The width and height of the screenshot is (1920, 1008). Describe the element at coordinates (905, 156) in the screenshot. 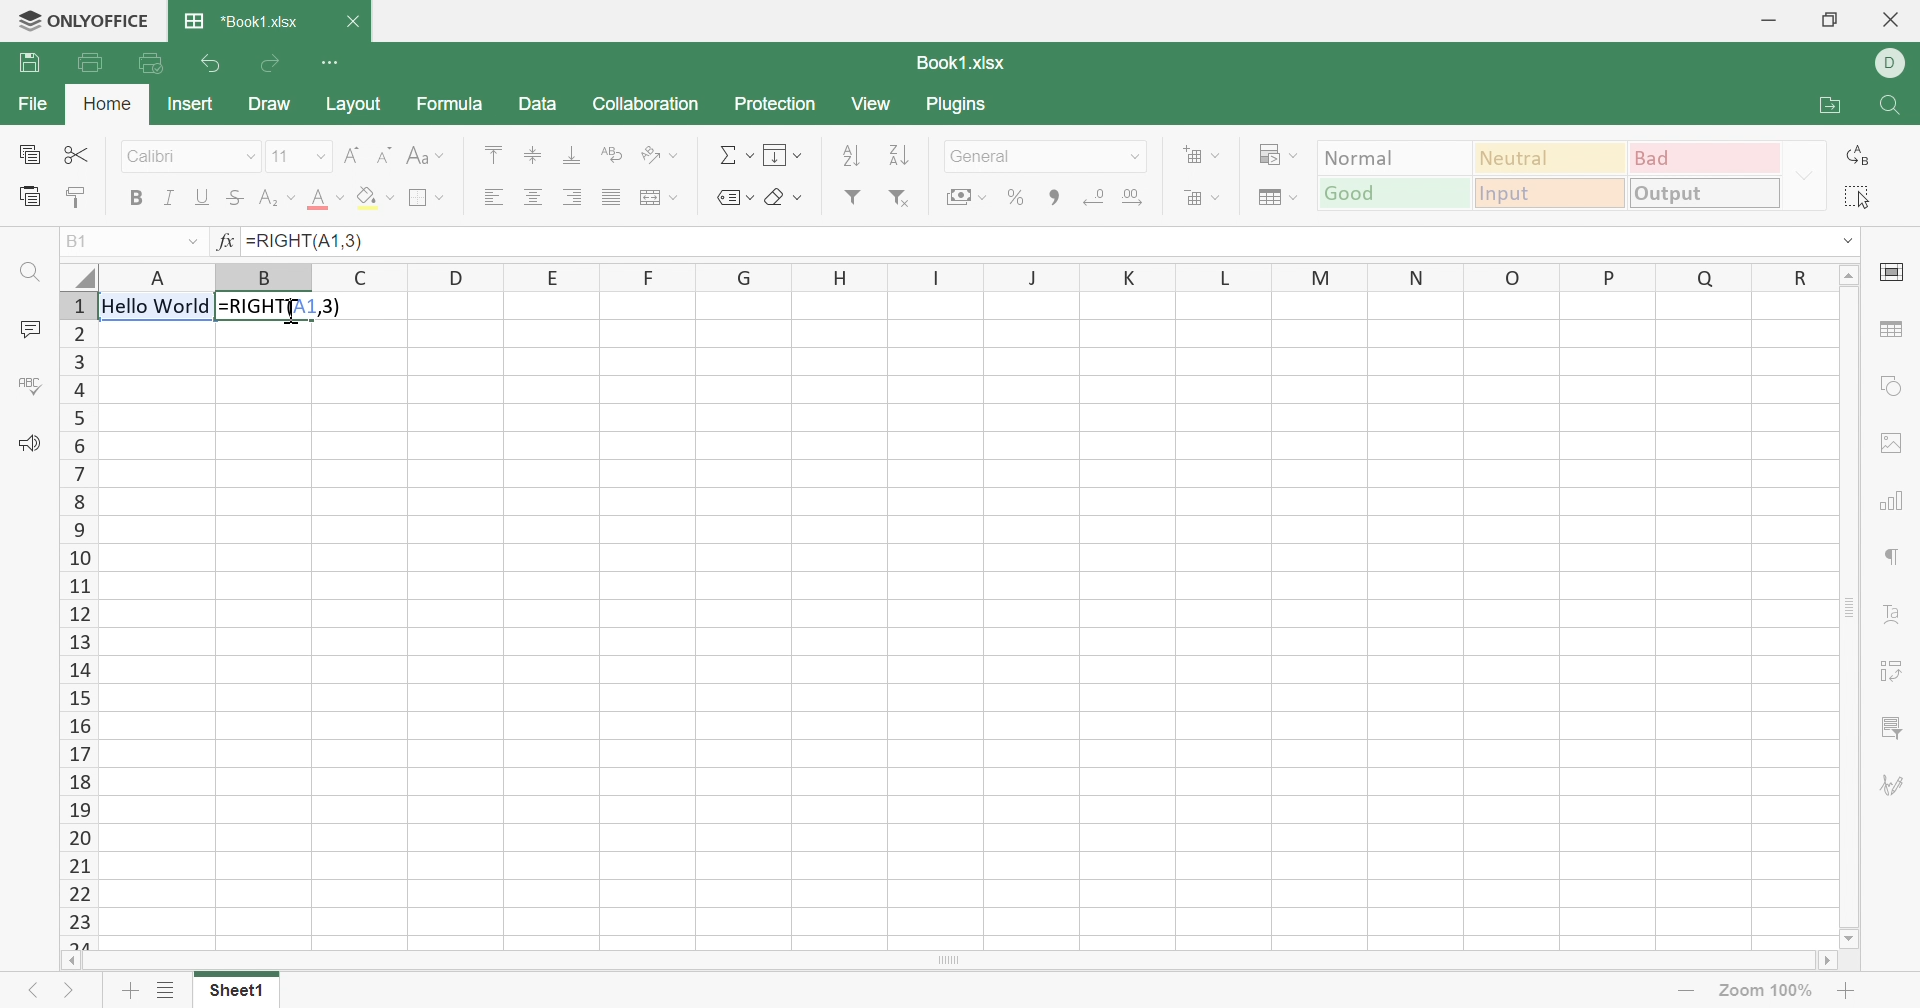

I see `Sort descending` at that location.